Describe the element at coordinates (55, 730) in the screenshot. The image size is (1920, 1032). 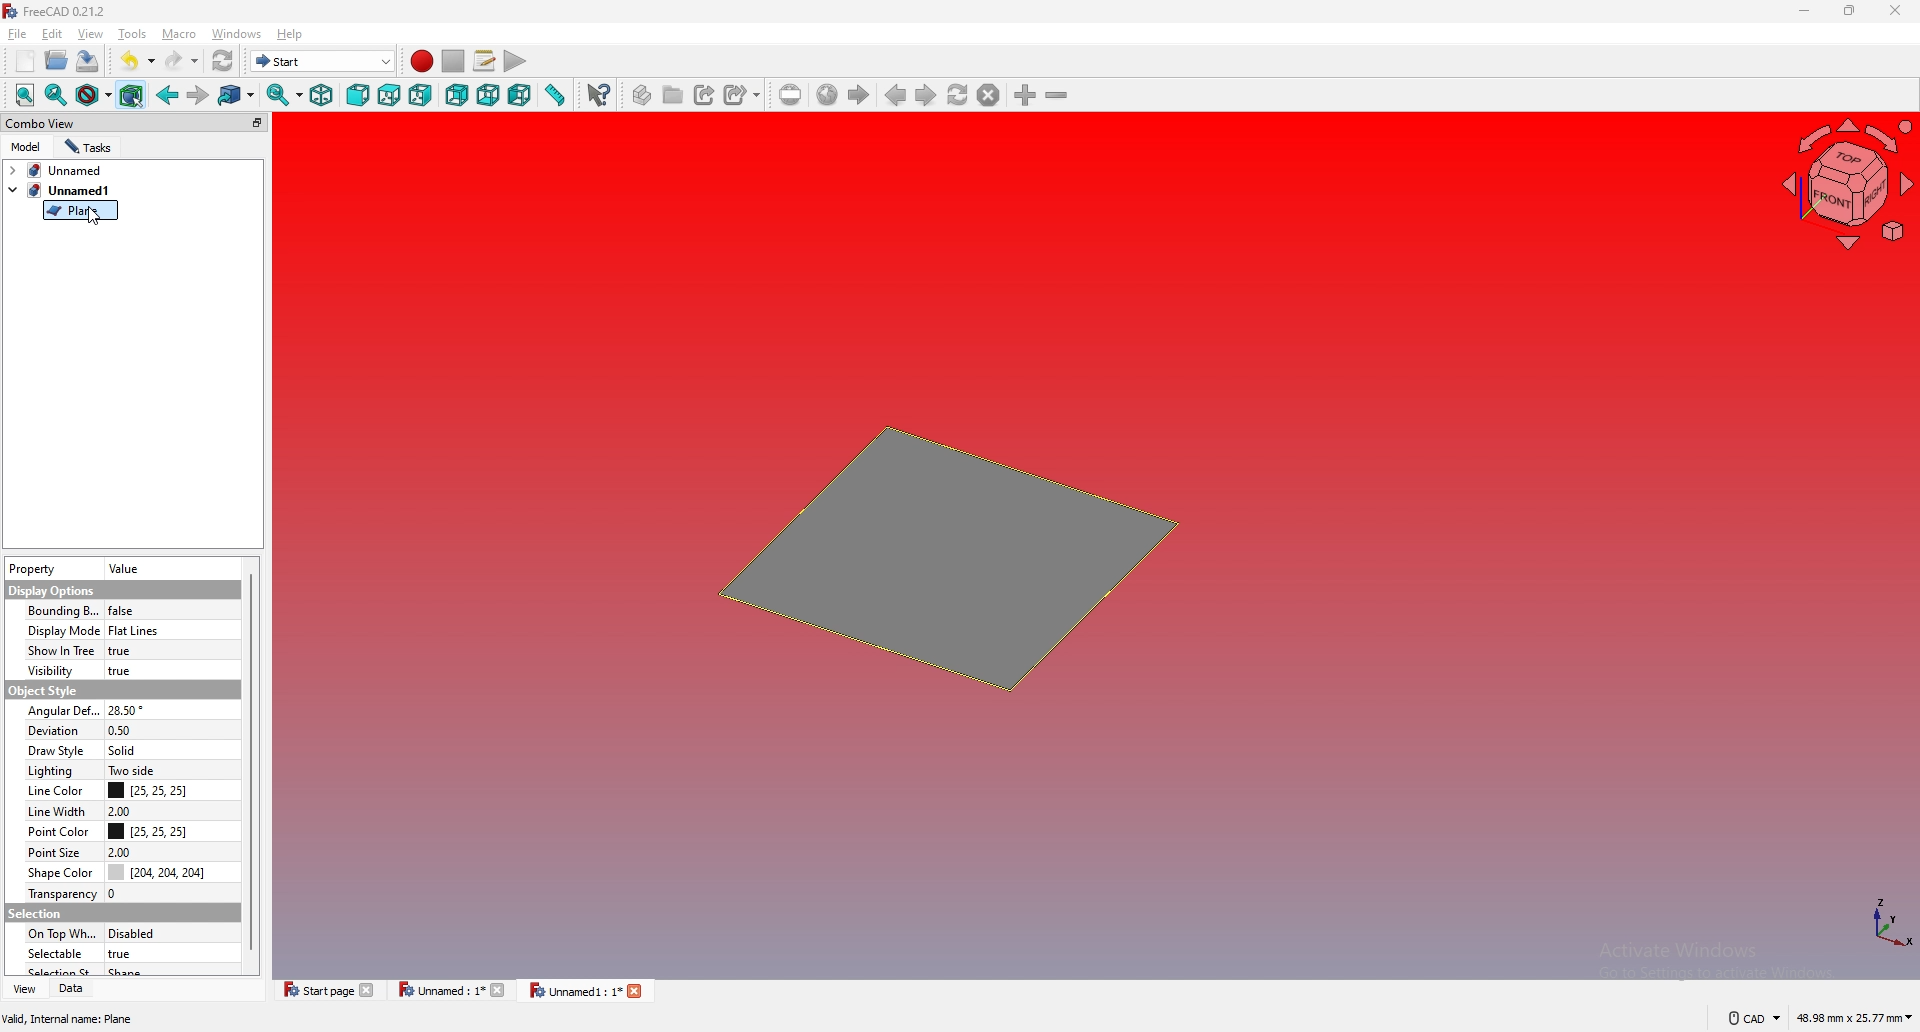
I see `deviation` at that location.